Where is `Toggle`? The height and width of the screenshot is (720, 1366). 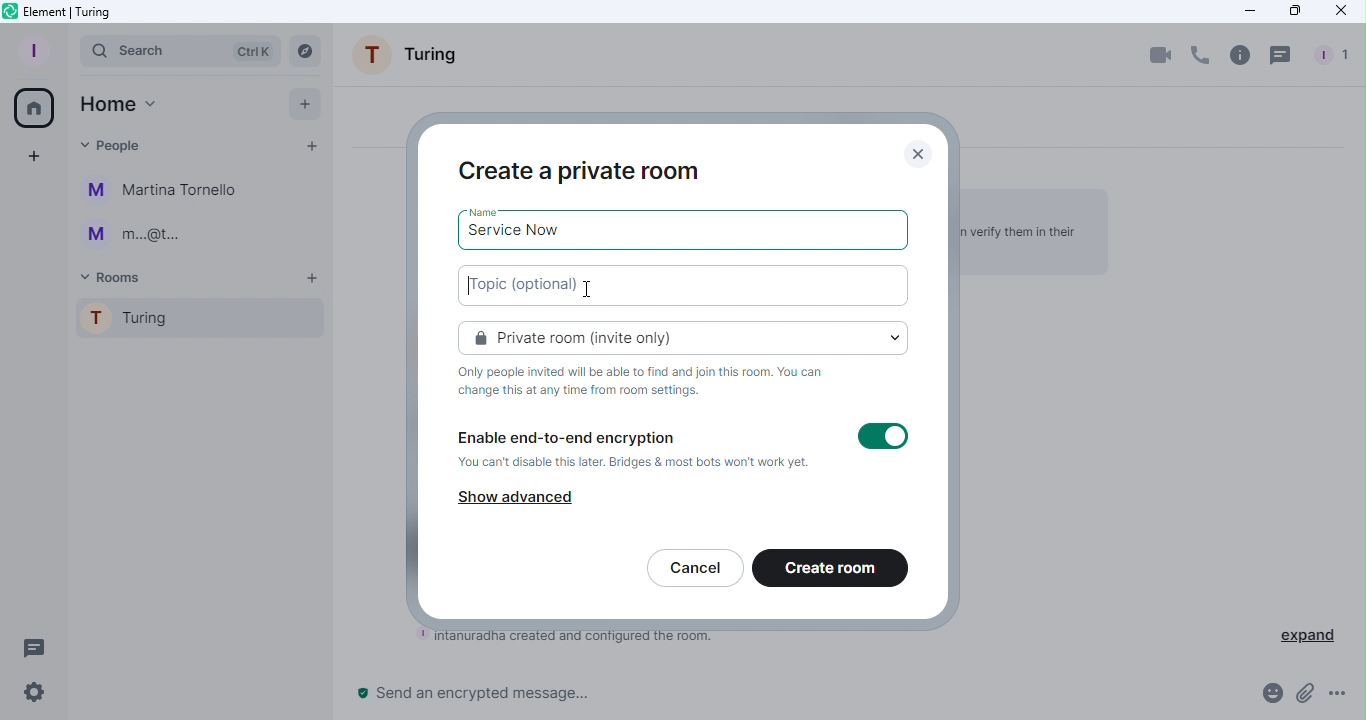
Toggle is located at coordinates (883, 438).